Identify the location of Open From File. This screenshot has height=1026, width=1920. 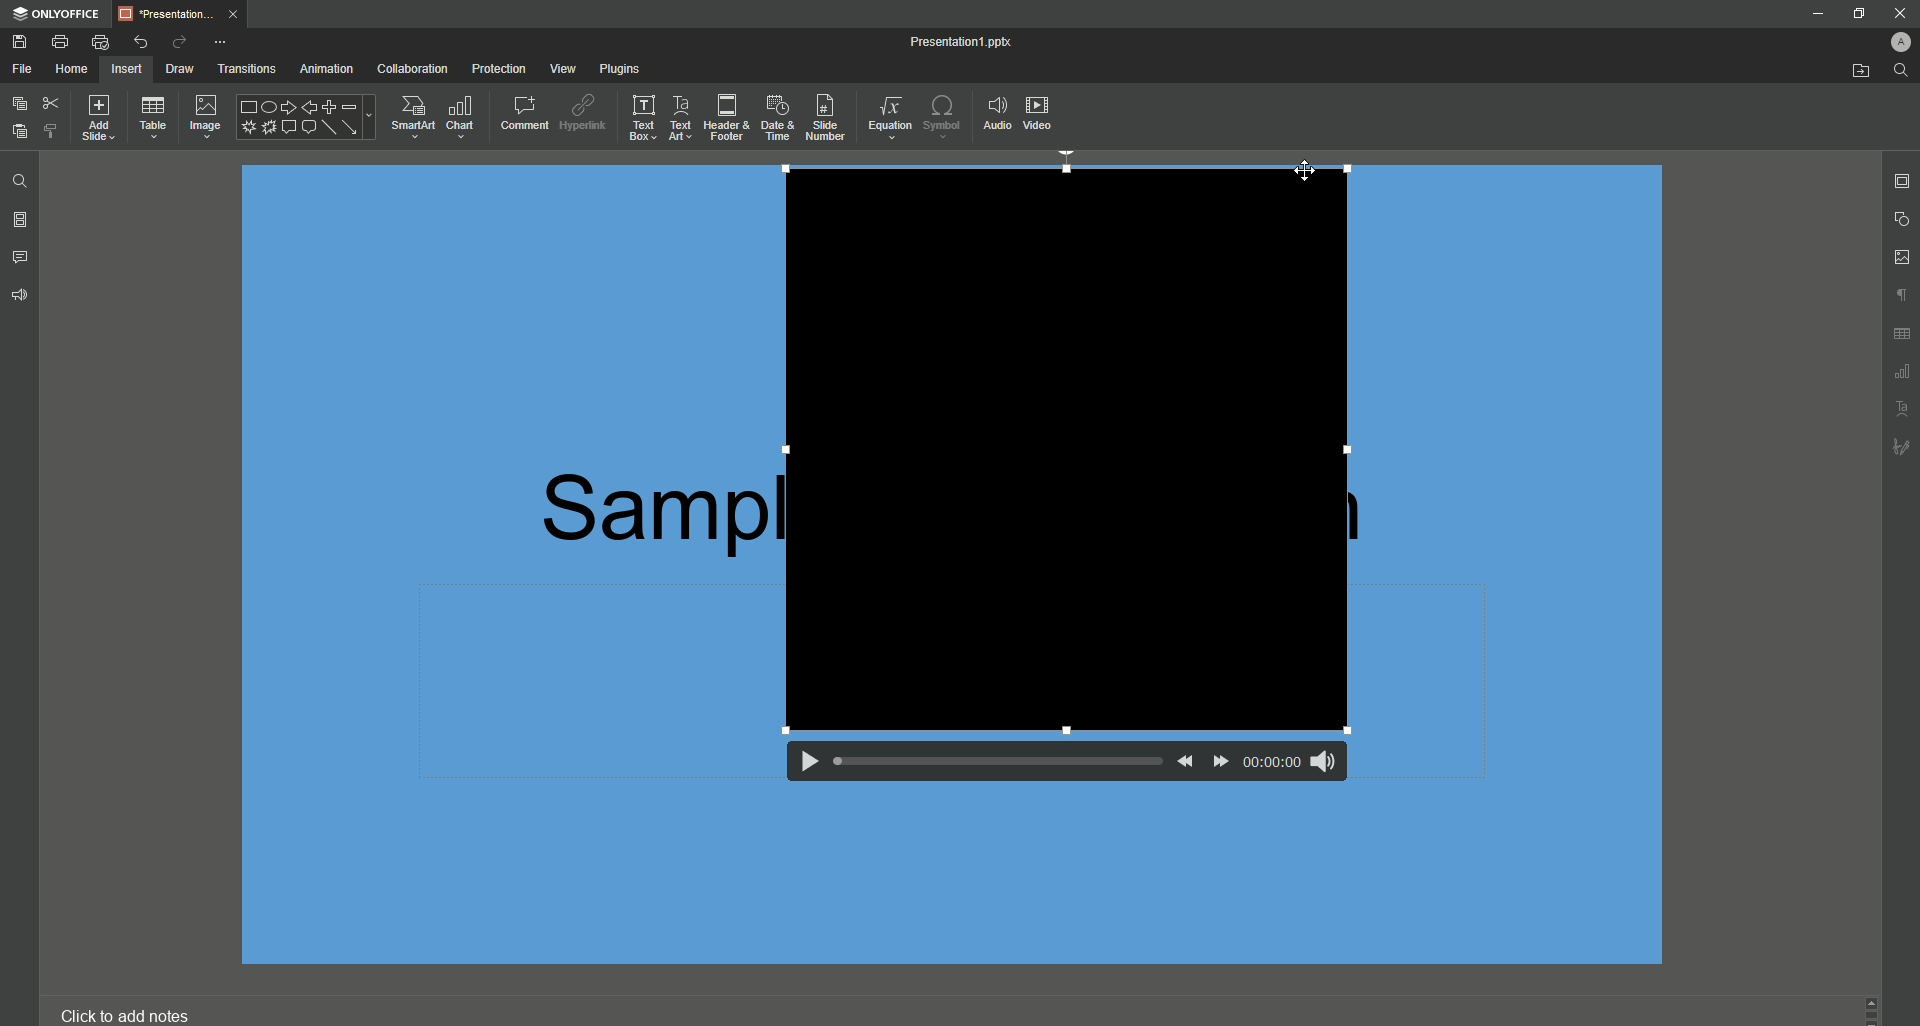
(1856, 70).